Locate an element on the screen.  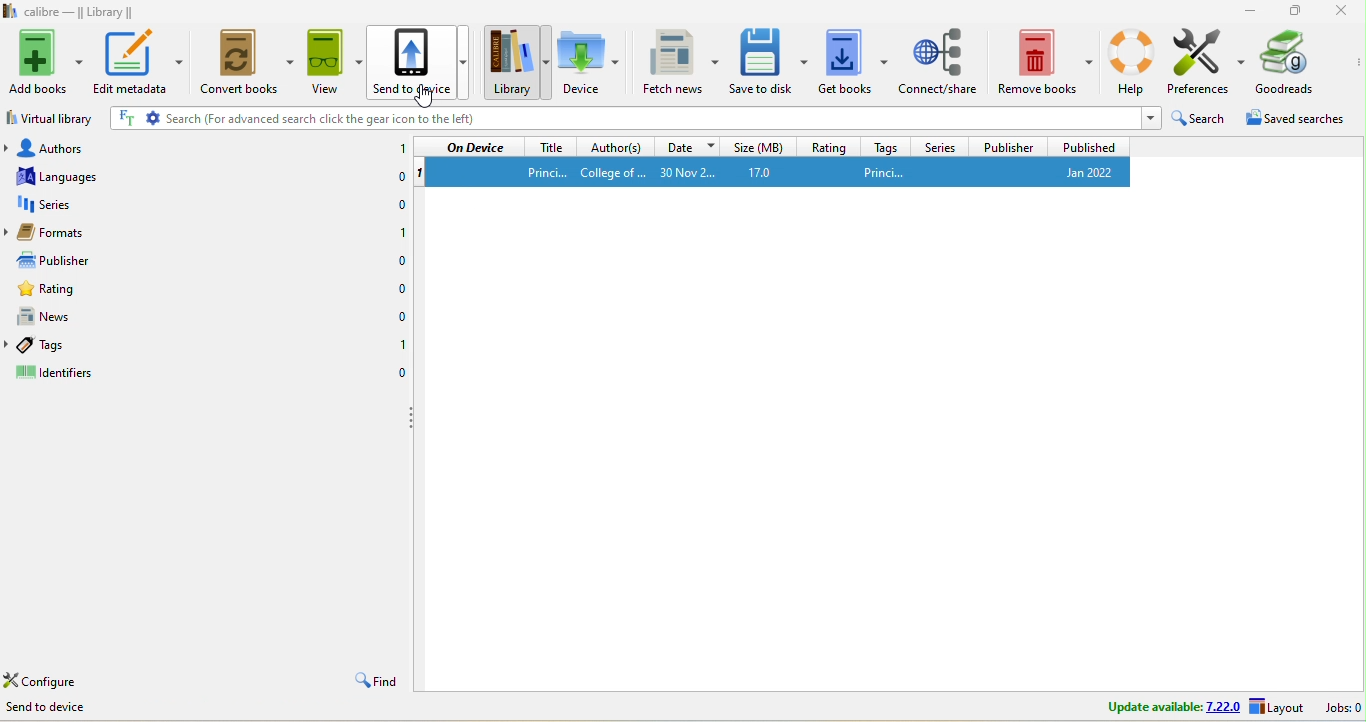
identifiers is located at coordinates (55, 373).